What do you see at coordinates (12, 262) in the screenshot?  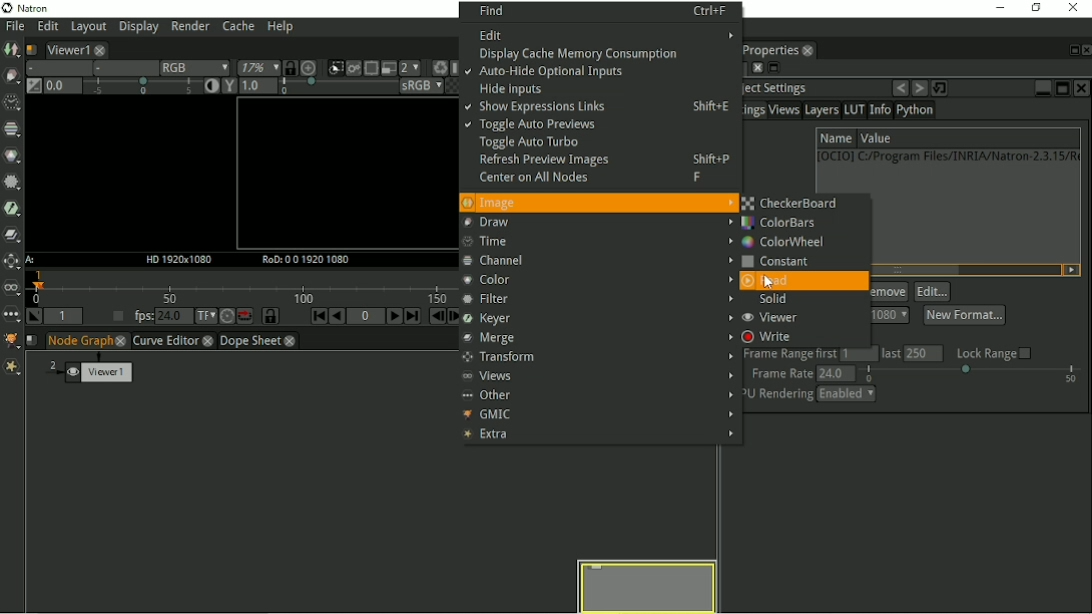 I see `Transform` at bounding box center [12, 262].